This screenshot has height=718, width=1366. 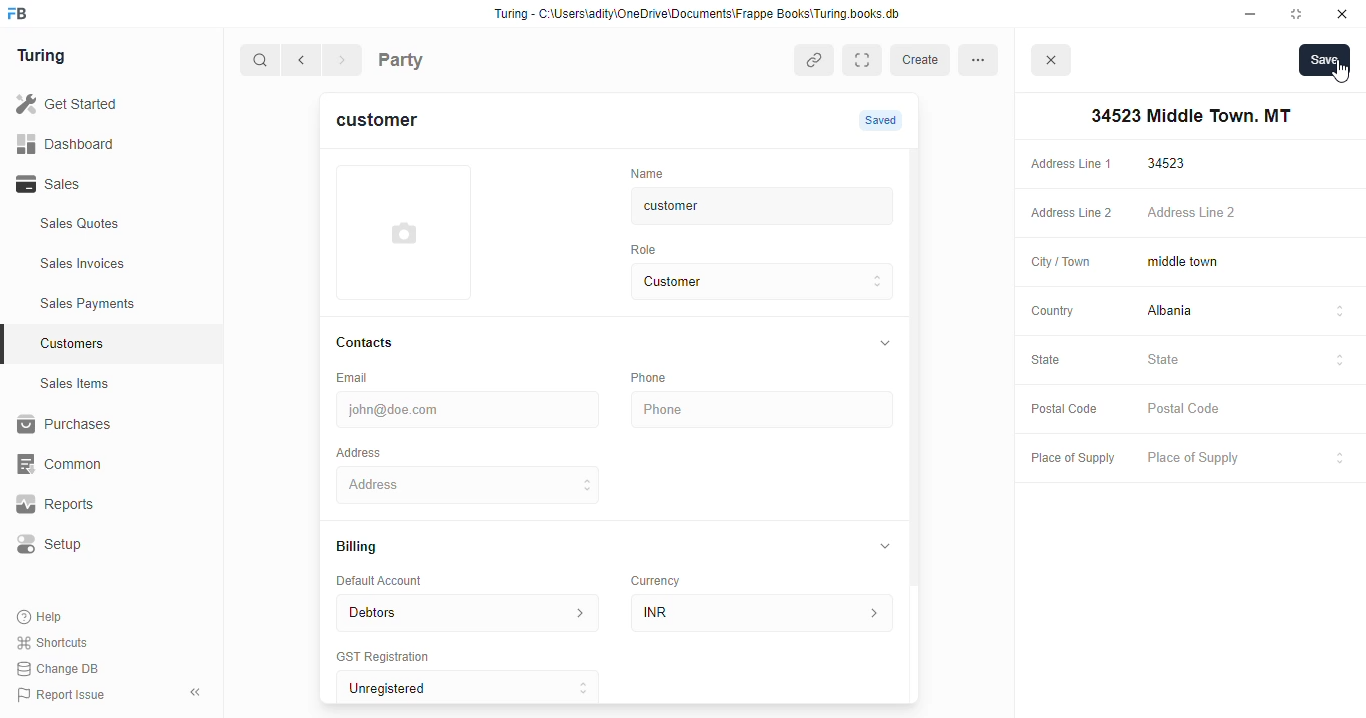 What do you see at coordinates (390, 658) in the screenshot?
I see `‘GST Registration` at bounding box center [390, 658].